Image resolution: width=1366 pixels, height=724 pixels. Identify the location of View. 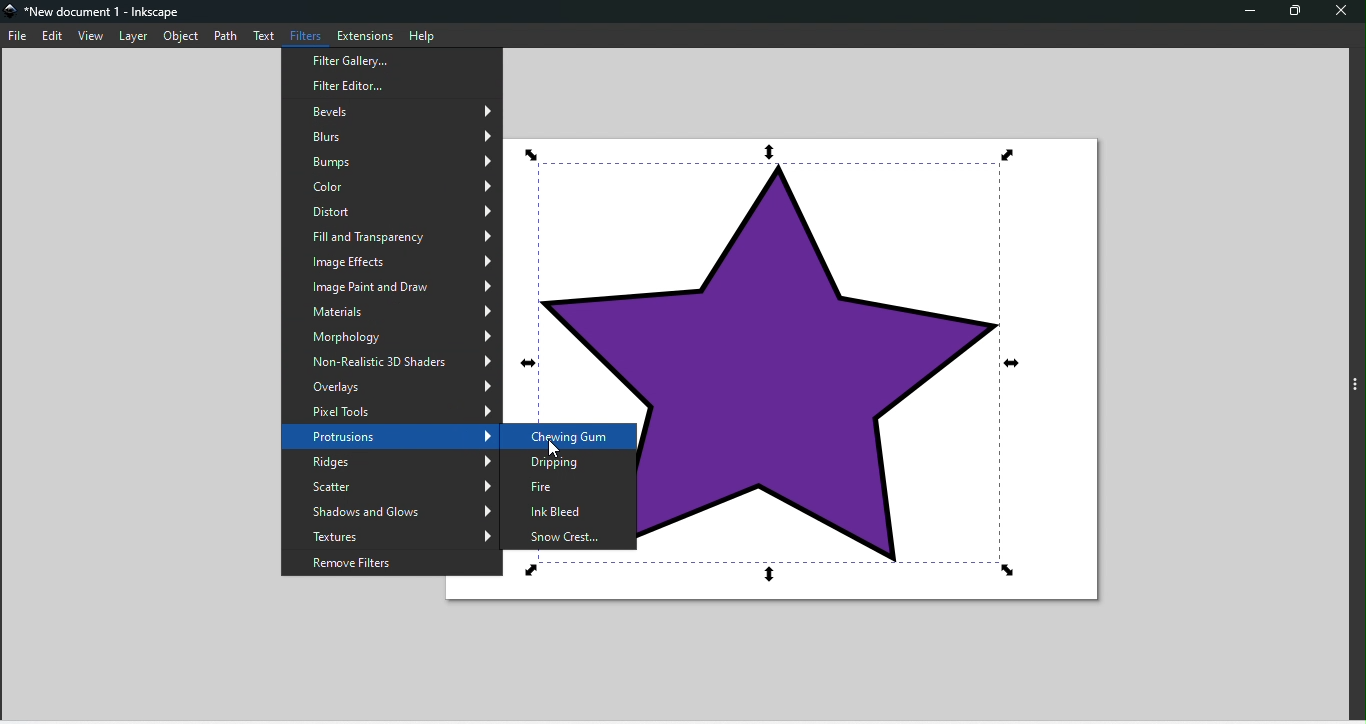
(95, 37).